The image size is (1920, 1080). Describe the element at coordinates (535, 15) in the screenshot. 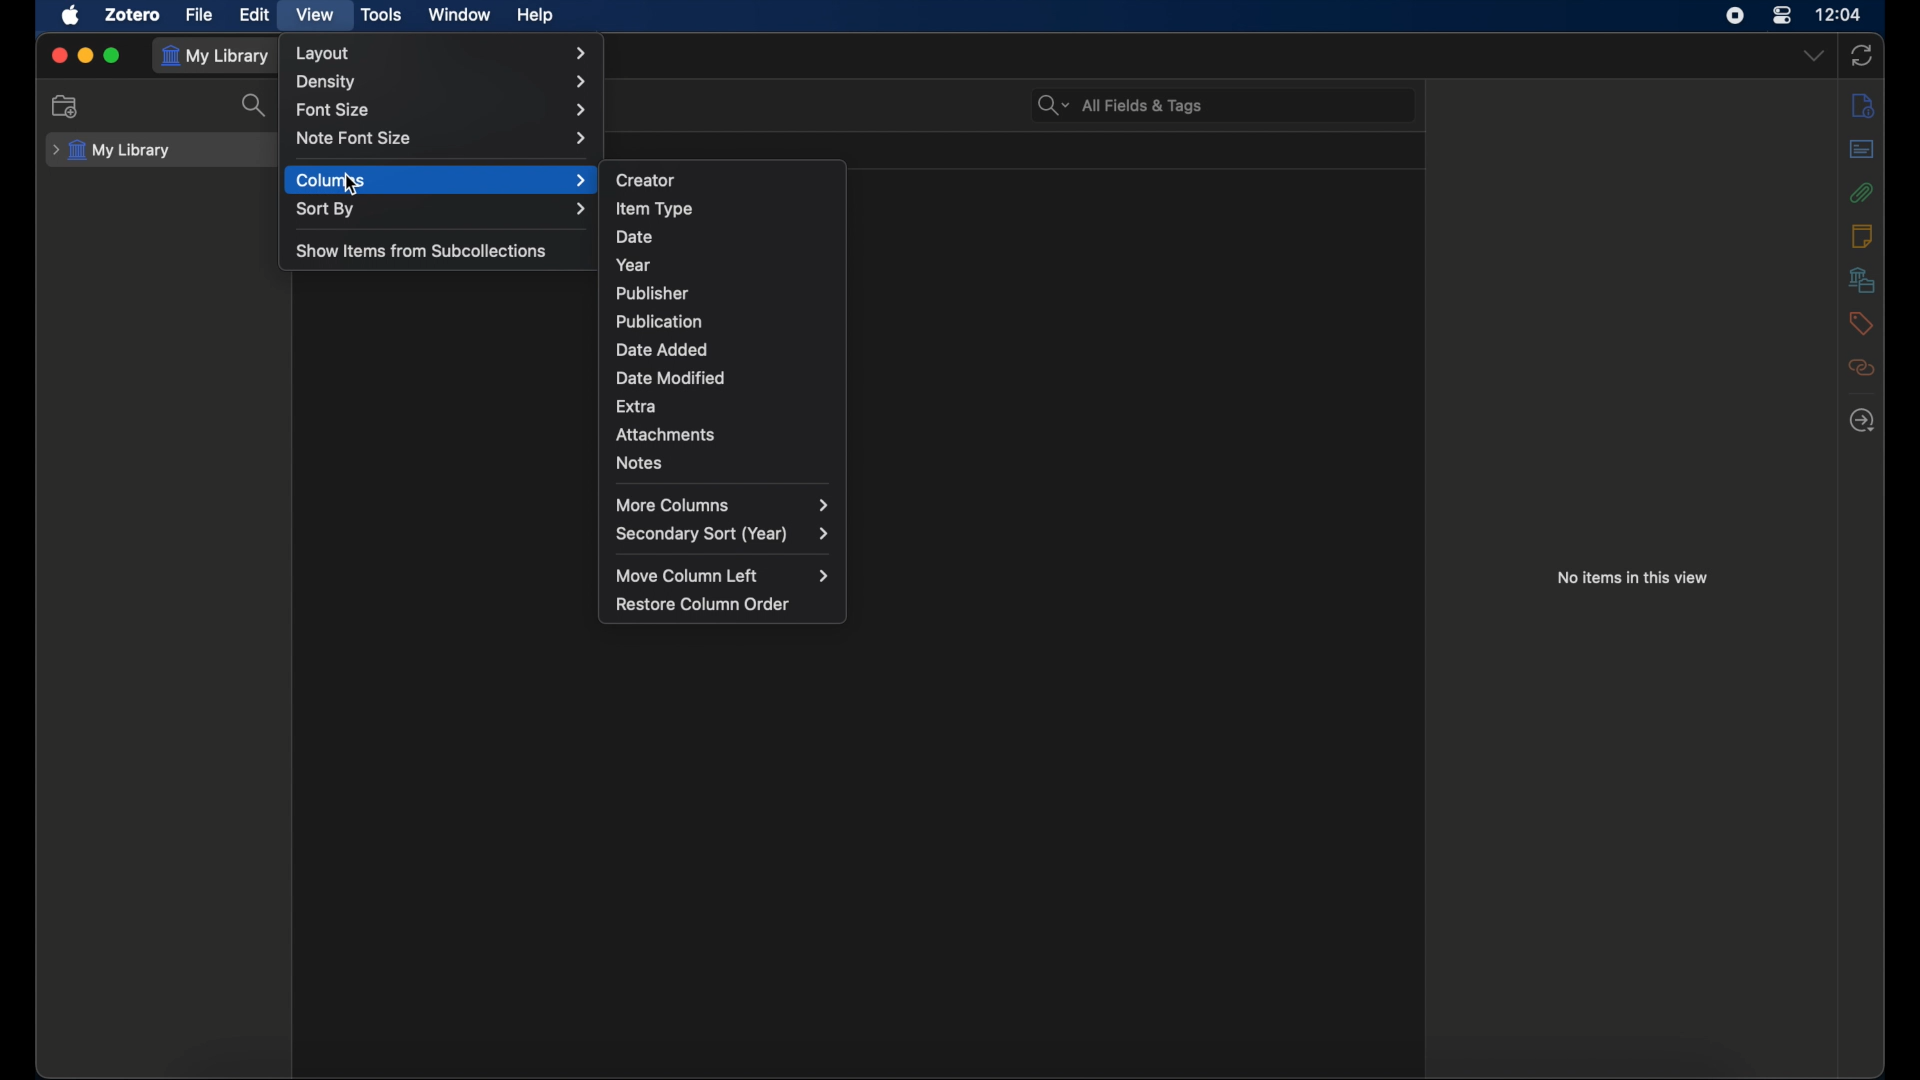

I see `help` at that location.